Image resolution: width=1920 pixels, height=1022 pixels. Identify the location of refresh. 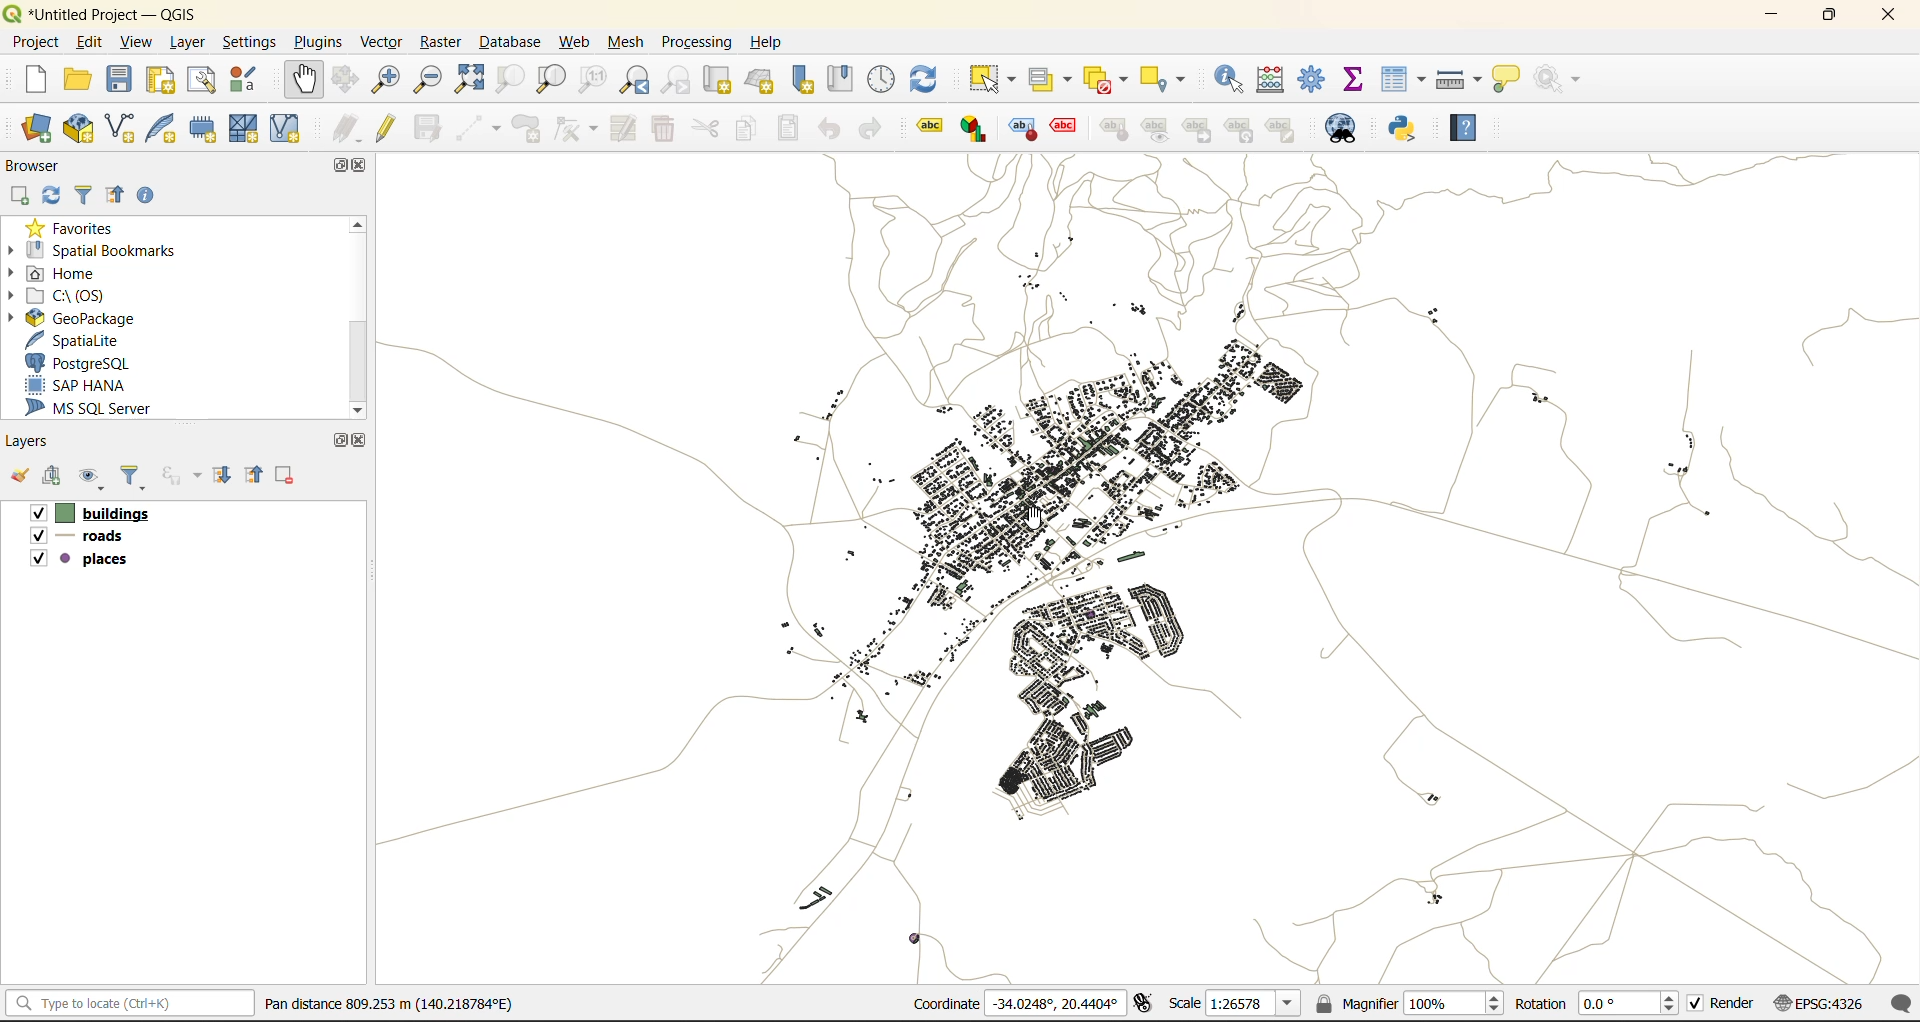
(51, 196).